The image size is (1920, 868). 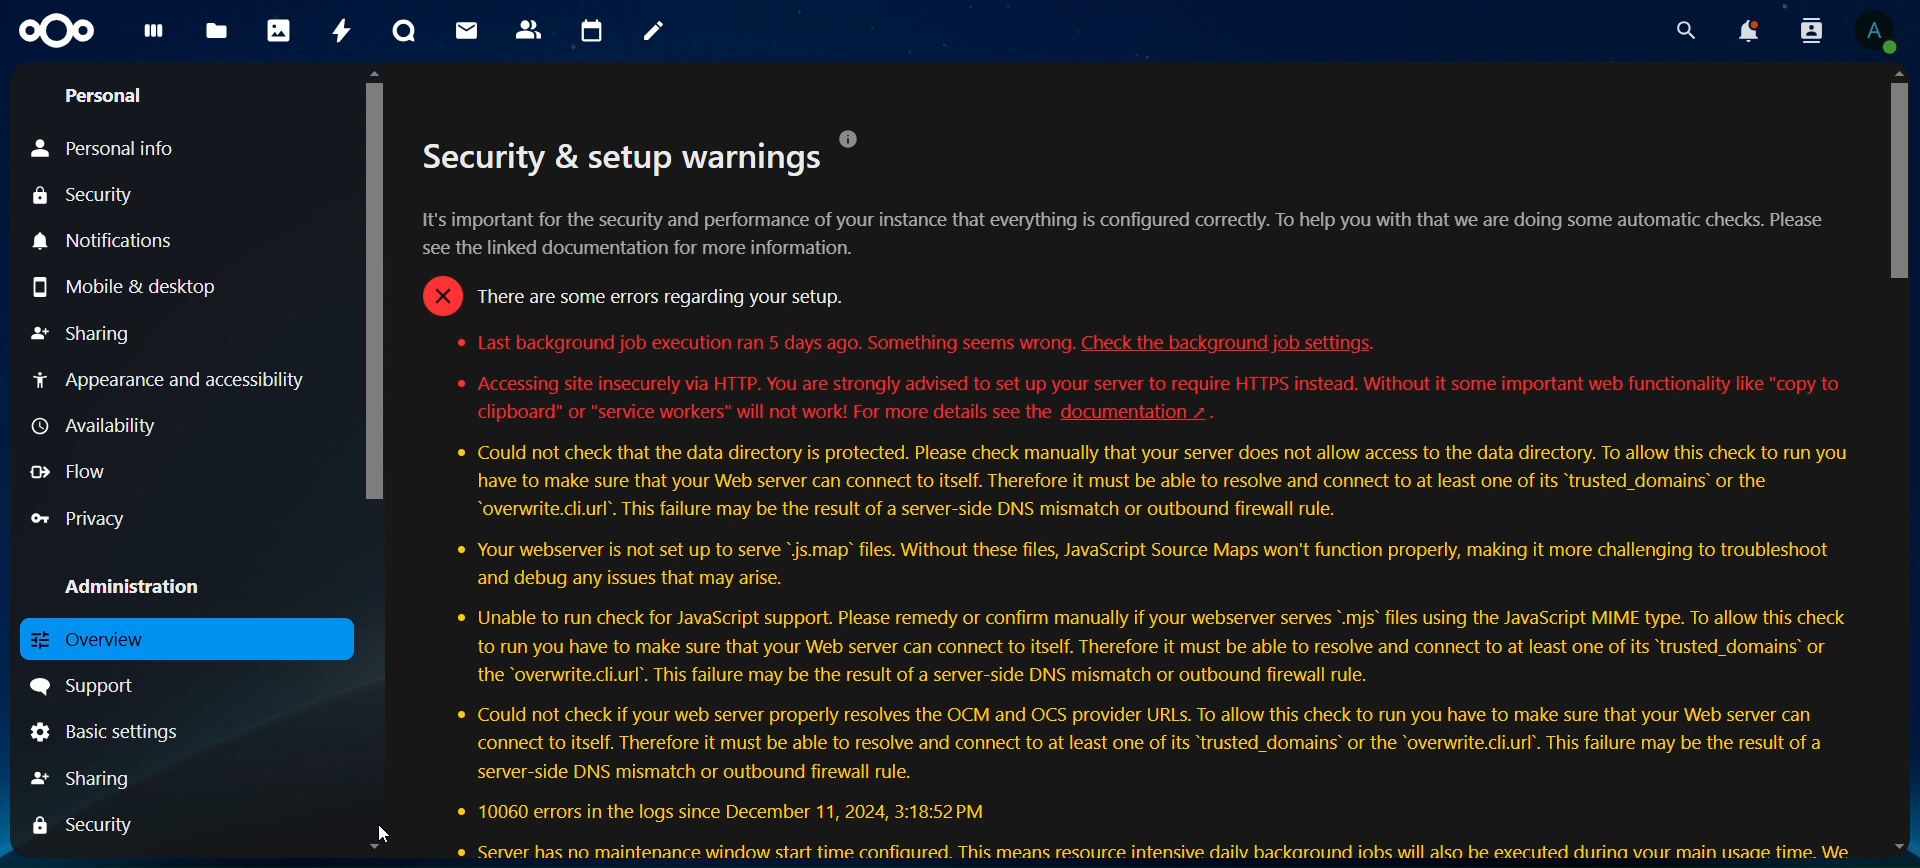 What do you see at coordinates (469, 31) in the screenshot?
I see `mail` at bounding box center [469, 31].